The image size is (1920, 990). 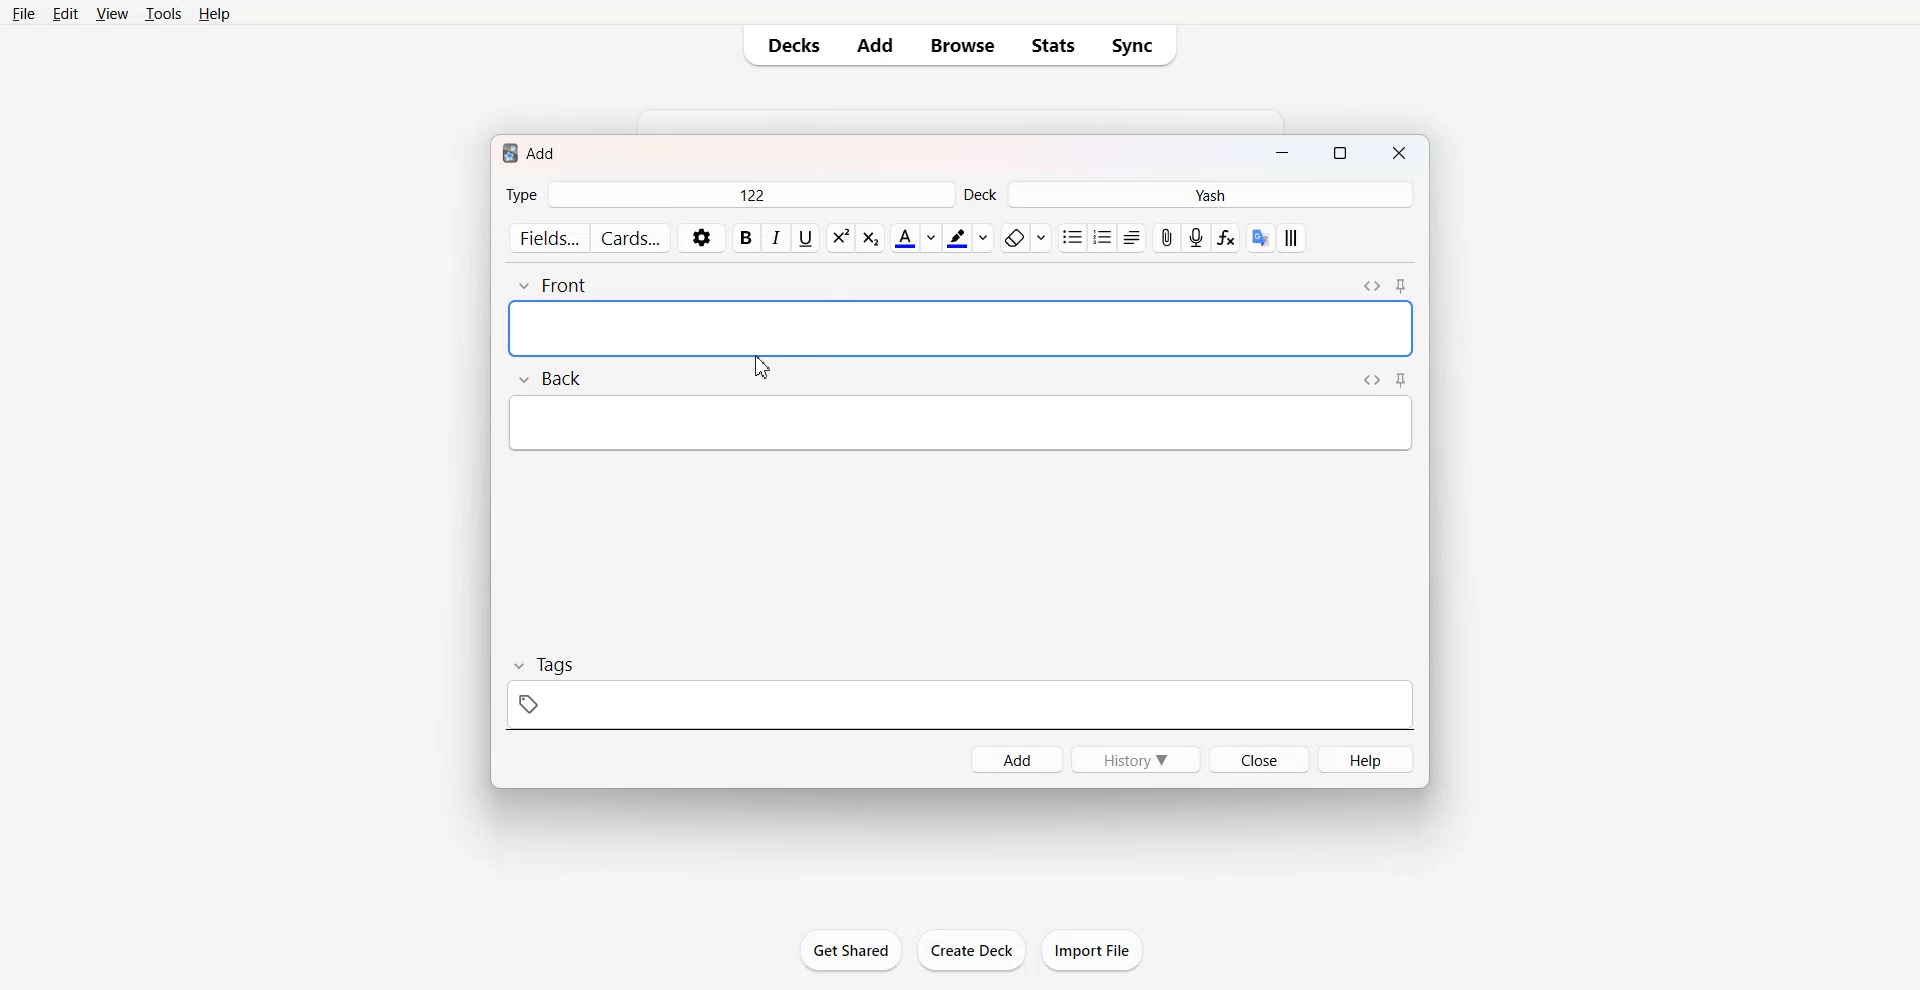 What do you see at coordinates (65, 15) in the screenshot?
I see `Edit` at bounding box center [65, 15].